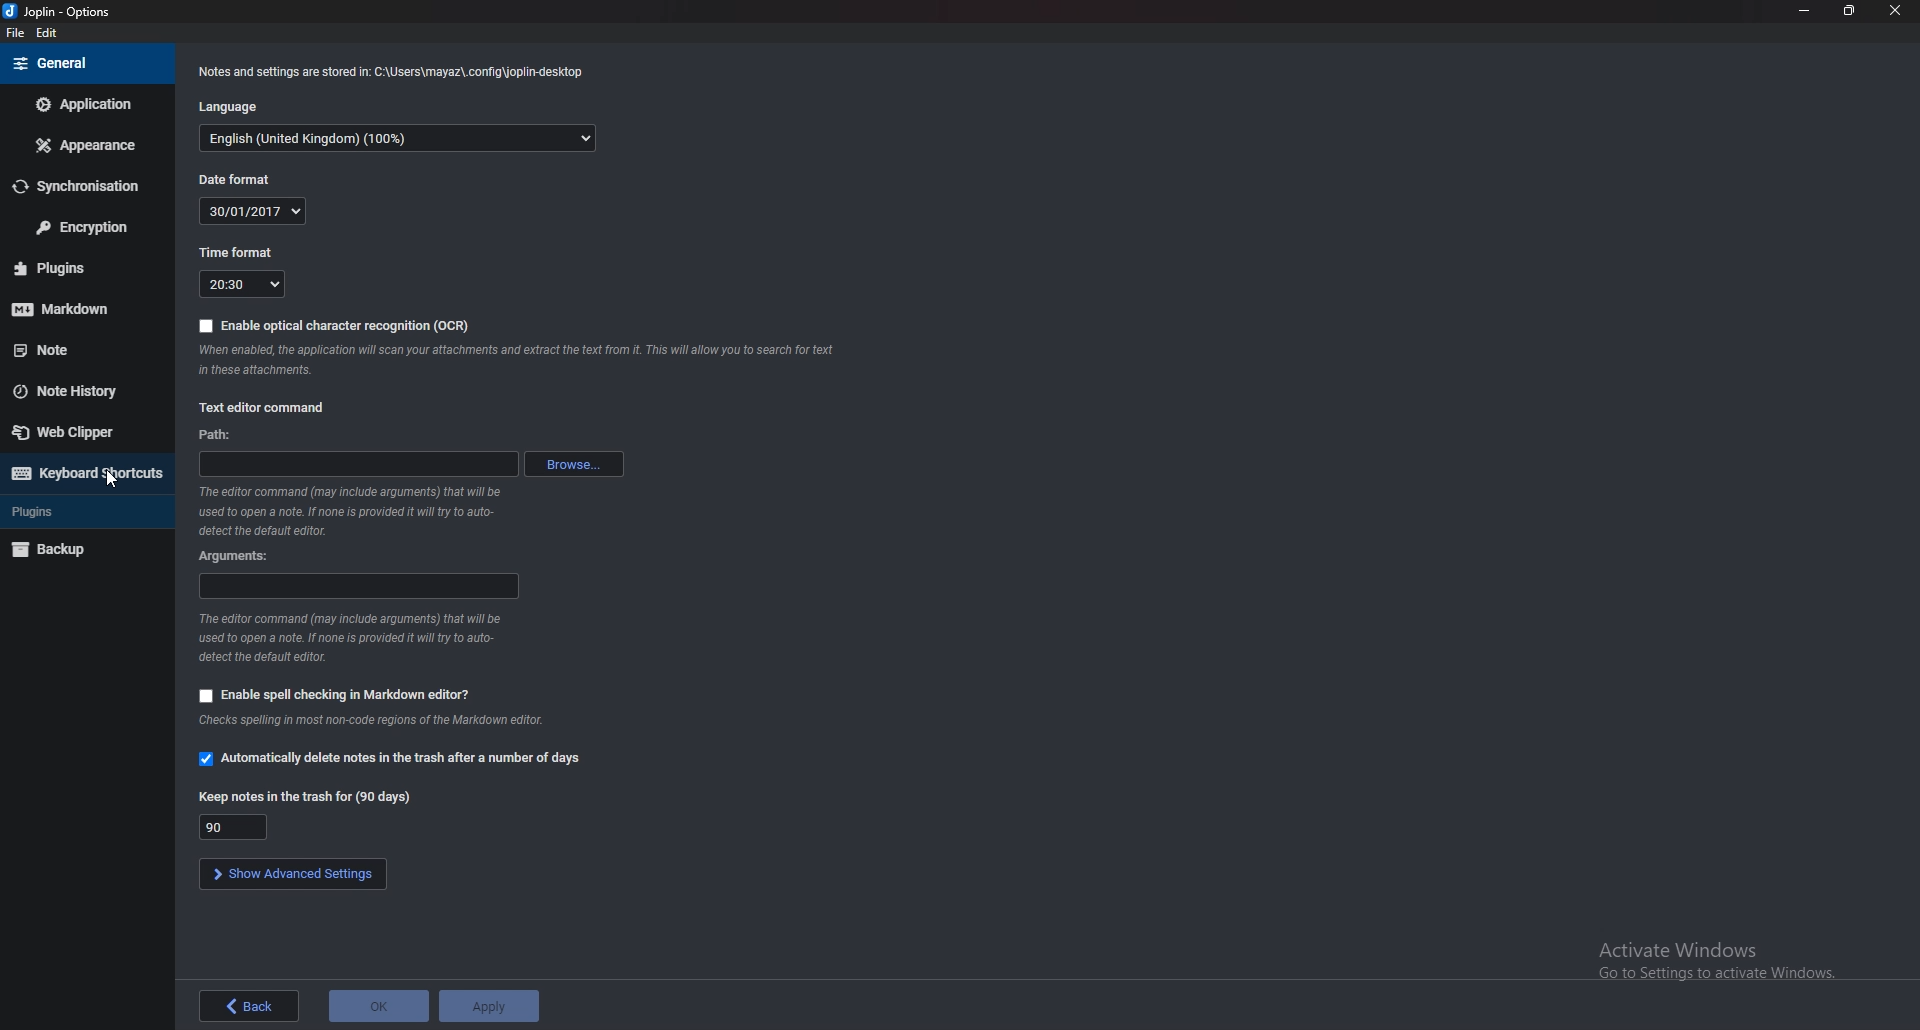 The height and width of the screenshot is (1030, 1920). I want to click on Plugins, so click(79, 511).